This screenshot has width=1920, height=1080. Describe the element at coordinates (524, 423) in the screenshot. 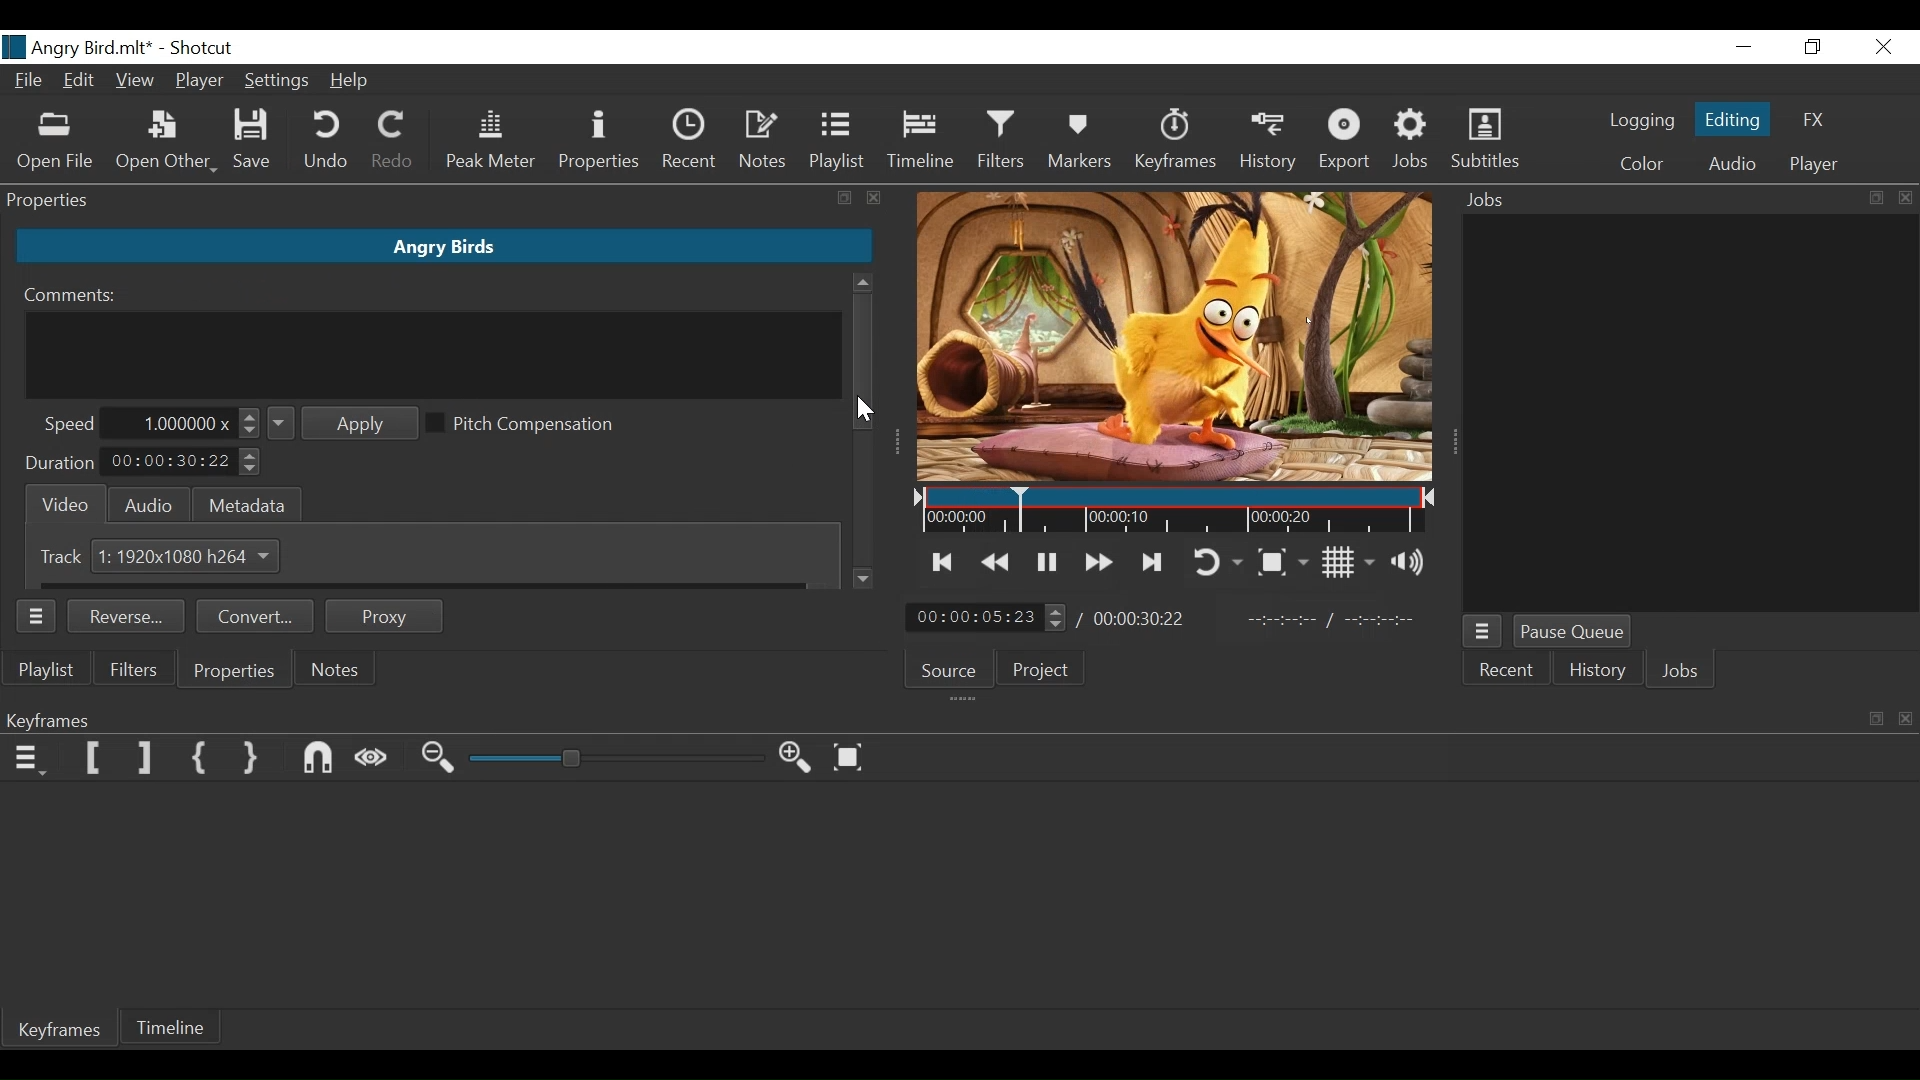

I see `(un)select Pitch Compensation` at that location.